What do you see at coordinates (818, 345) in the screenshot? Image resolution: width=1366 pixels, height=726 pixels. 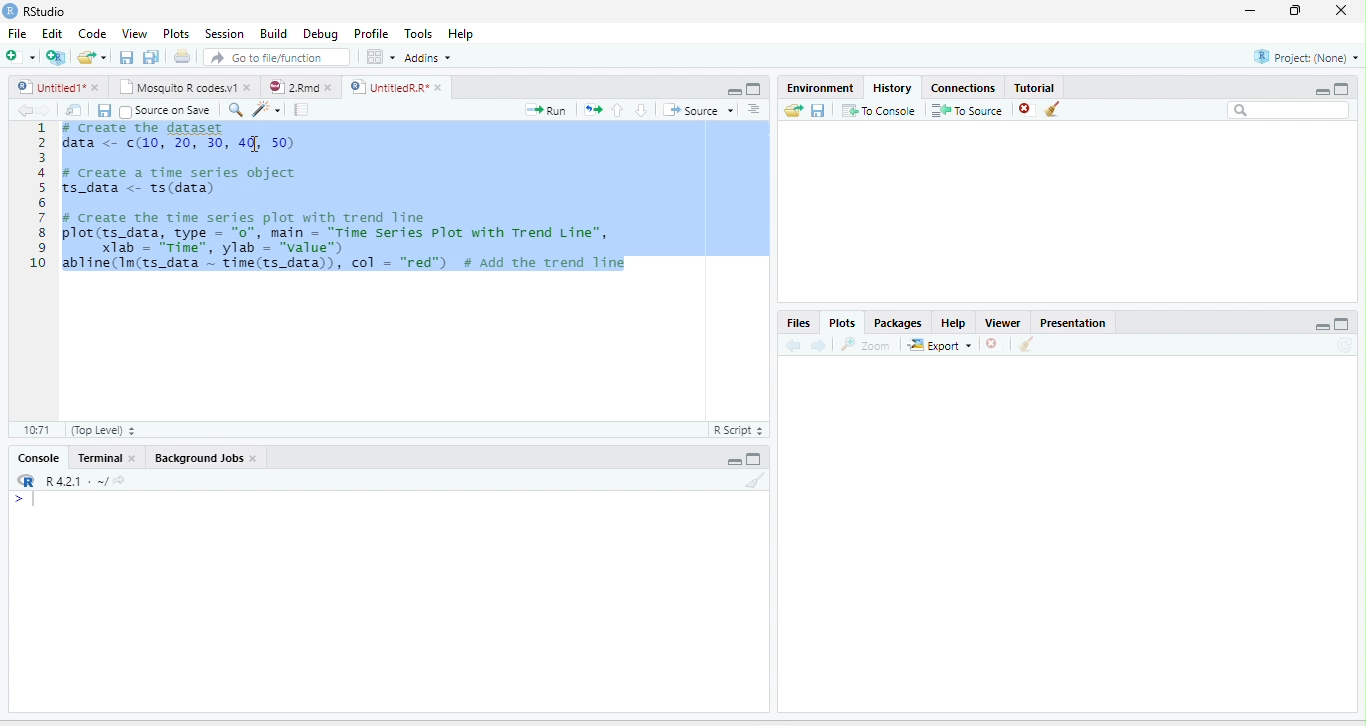 I see `Next plot` at bounding box center [818, 345].